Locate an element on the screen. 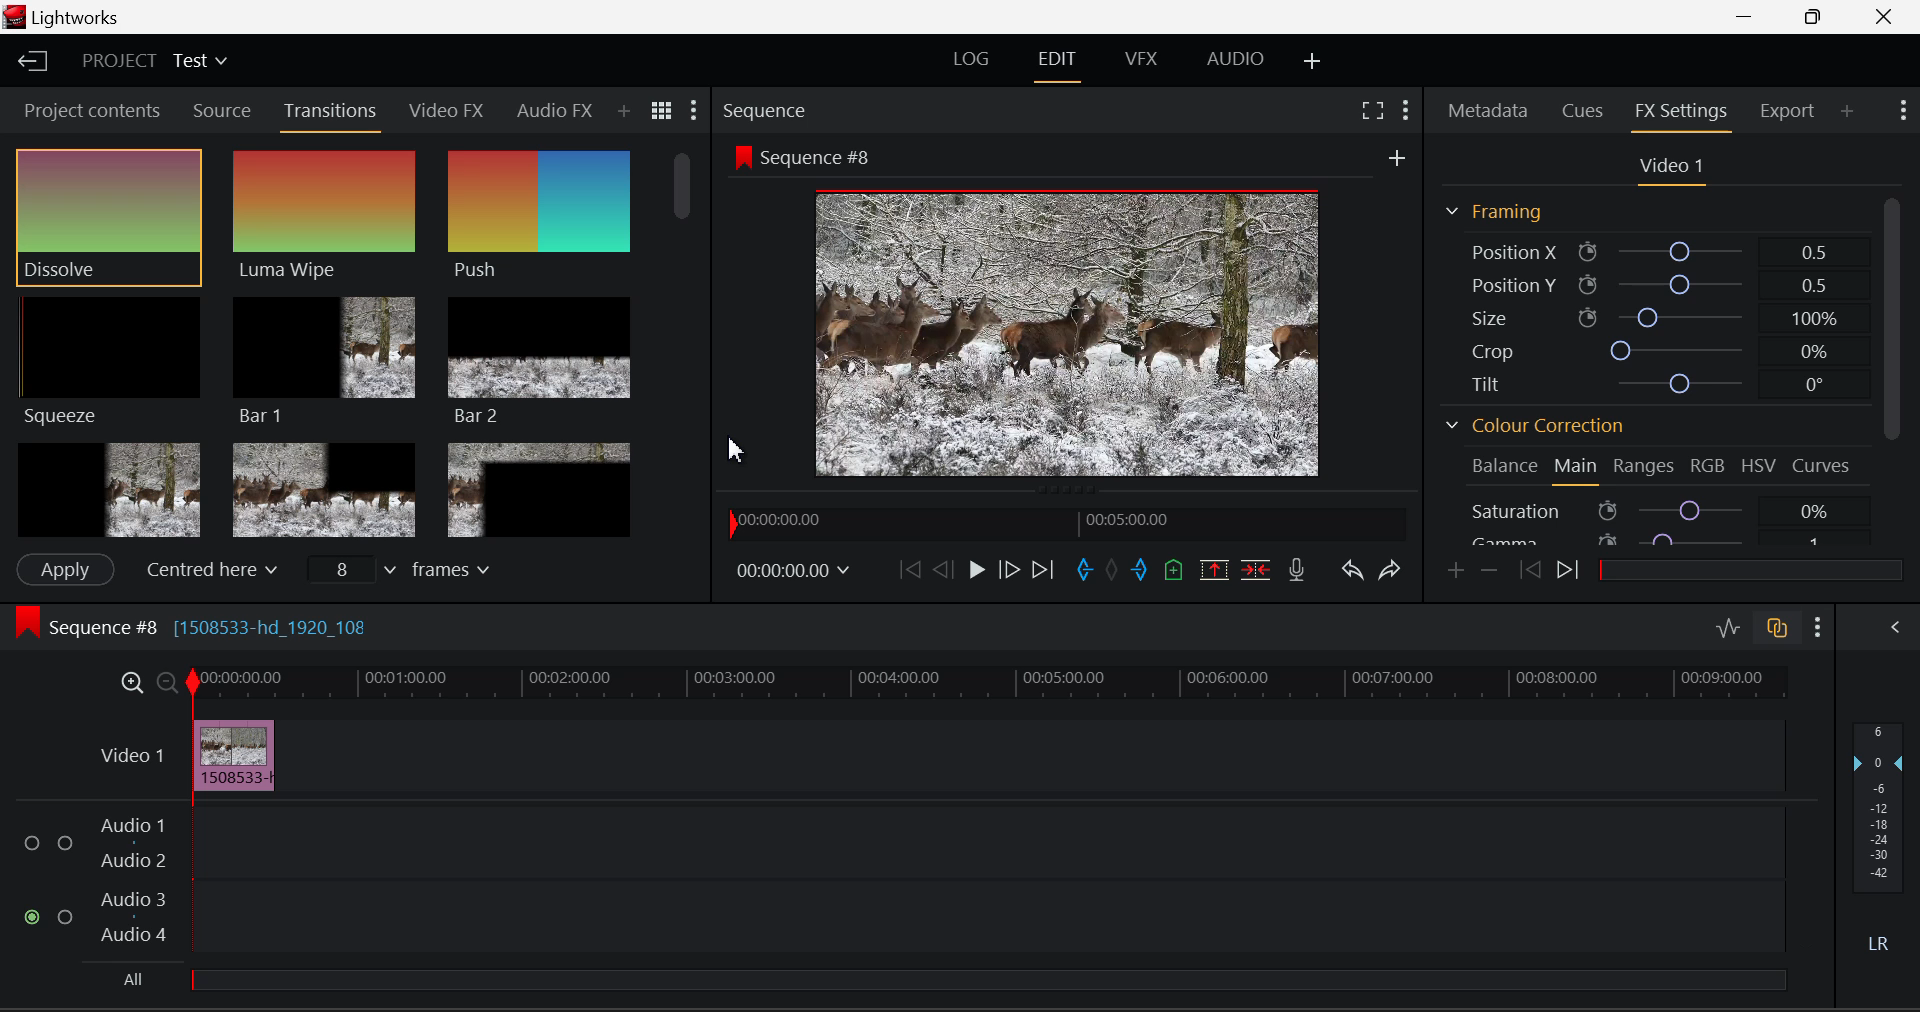 The width and height of the screenshot is (1920, 1012). Dissolve is located at coordinates (108, 216).